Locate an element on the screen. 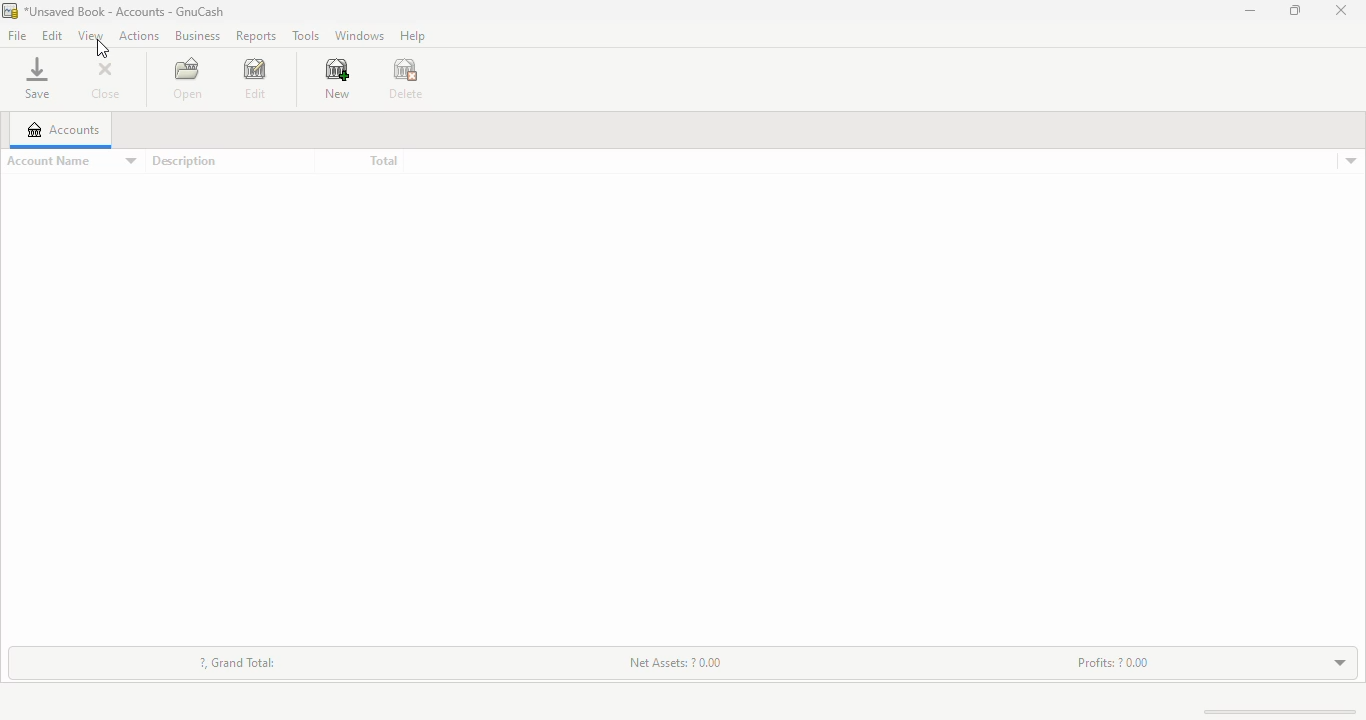  open is located at coordinates (187, 78).